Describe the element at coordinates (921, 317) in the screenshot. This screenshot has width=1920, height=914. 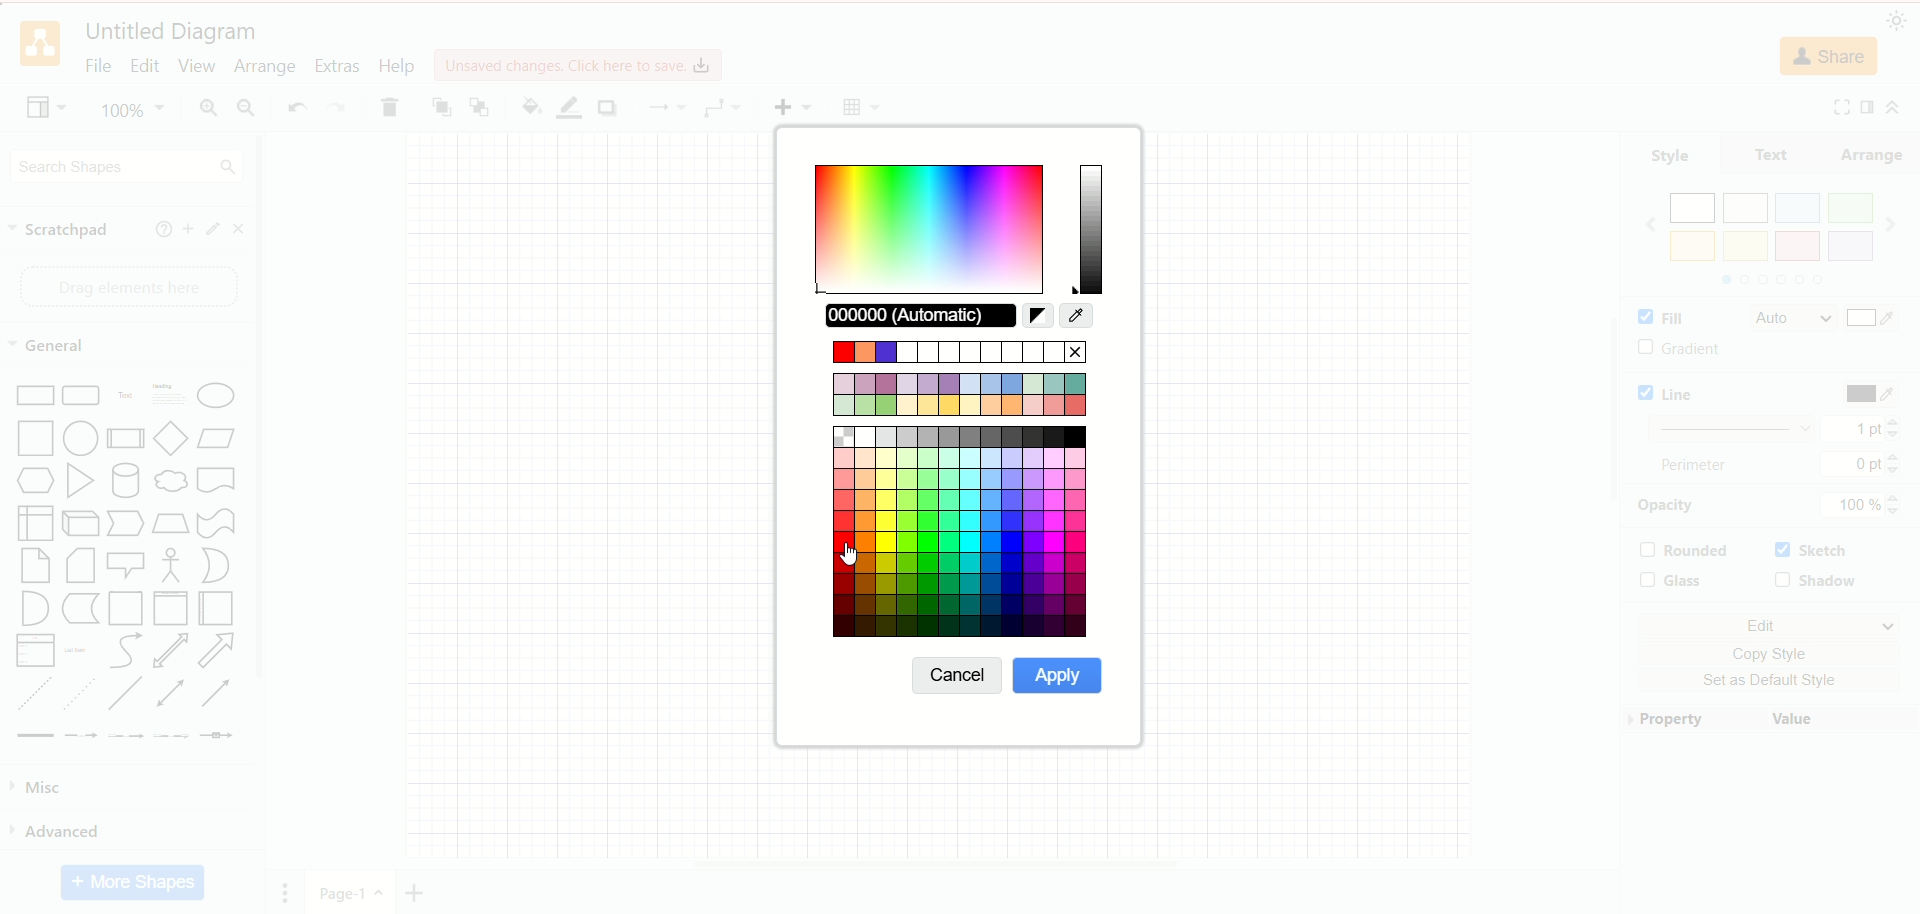
I see `automatic` at that location.